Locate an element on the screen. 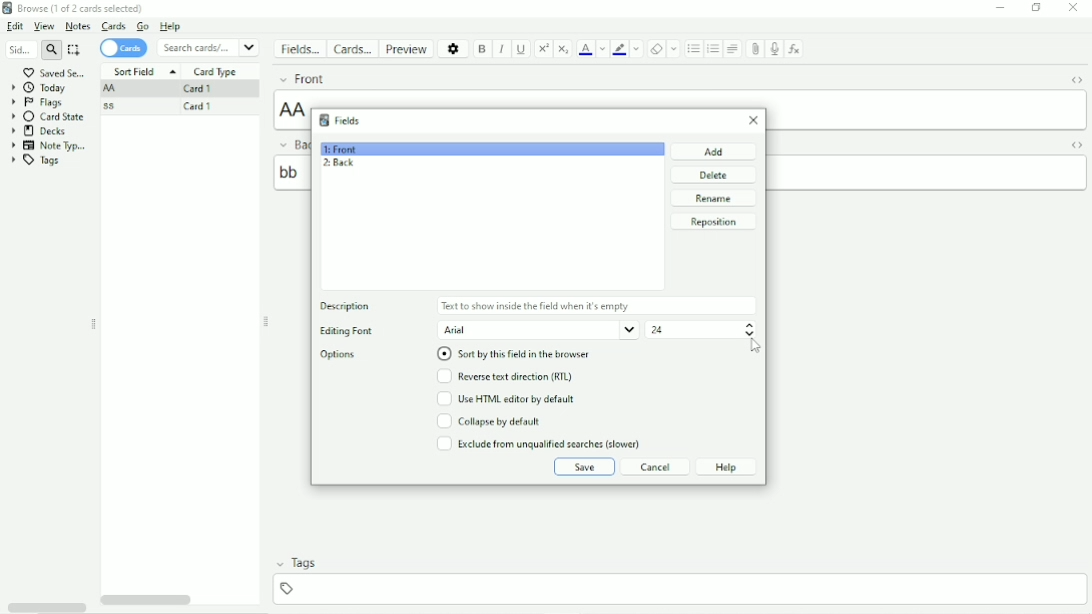 This screenshot has height=614, width=1092. Text to show inside the field when t's empty is located at coordinates (596, 305).